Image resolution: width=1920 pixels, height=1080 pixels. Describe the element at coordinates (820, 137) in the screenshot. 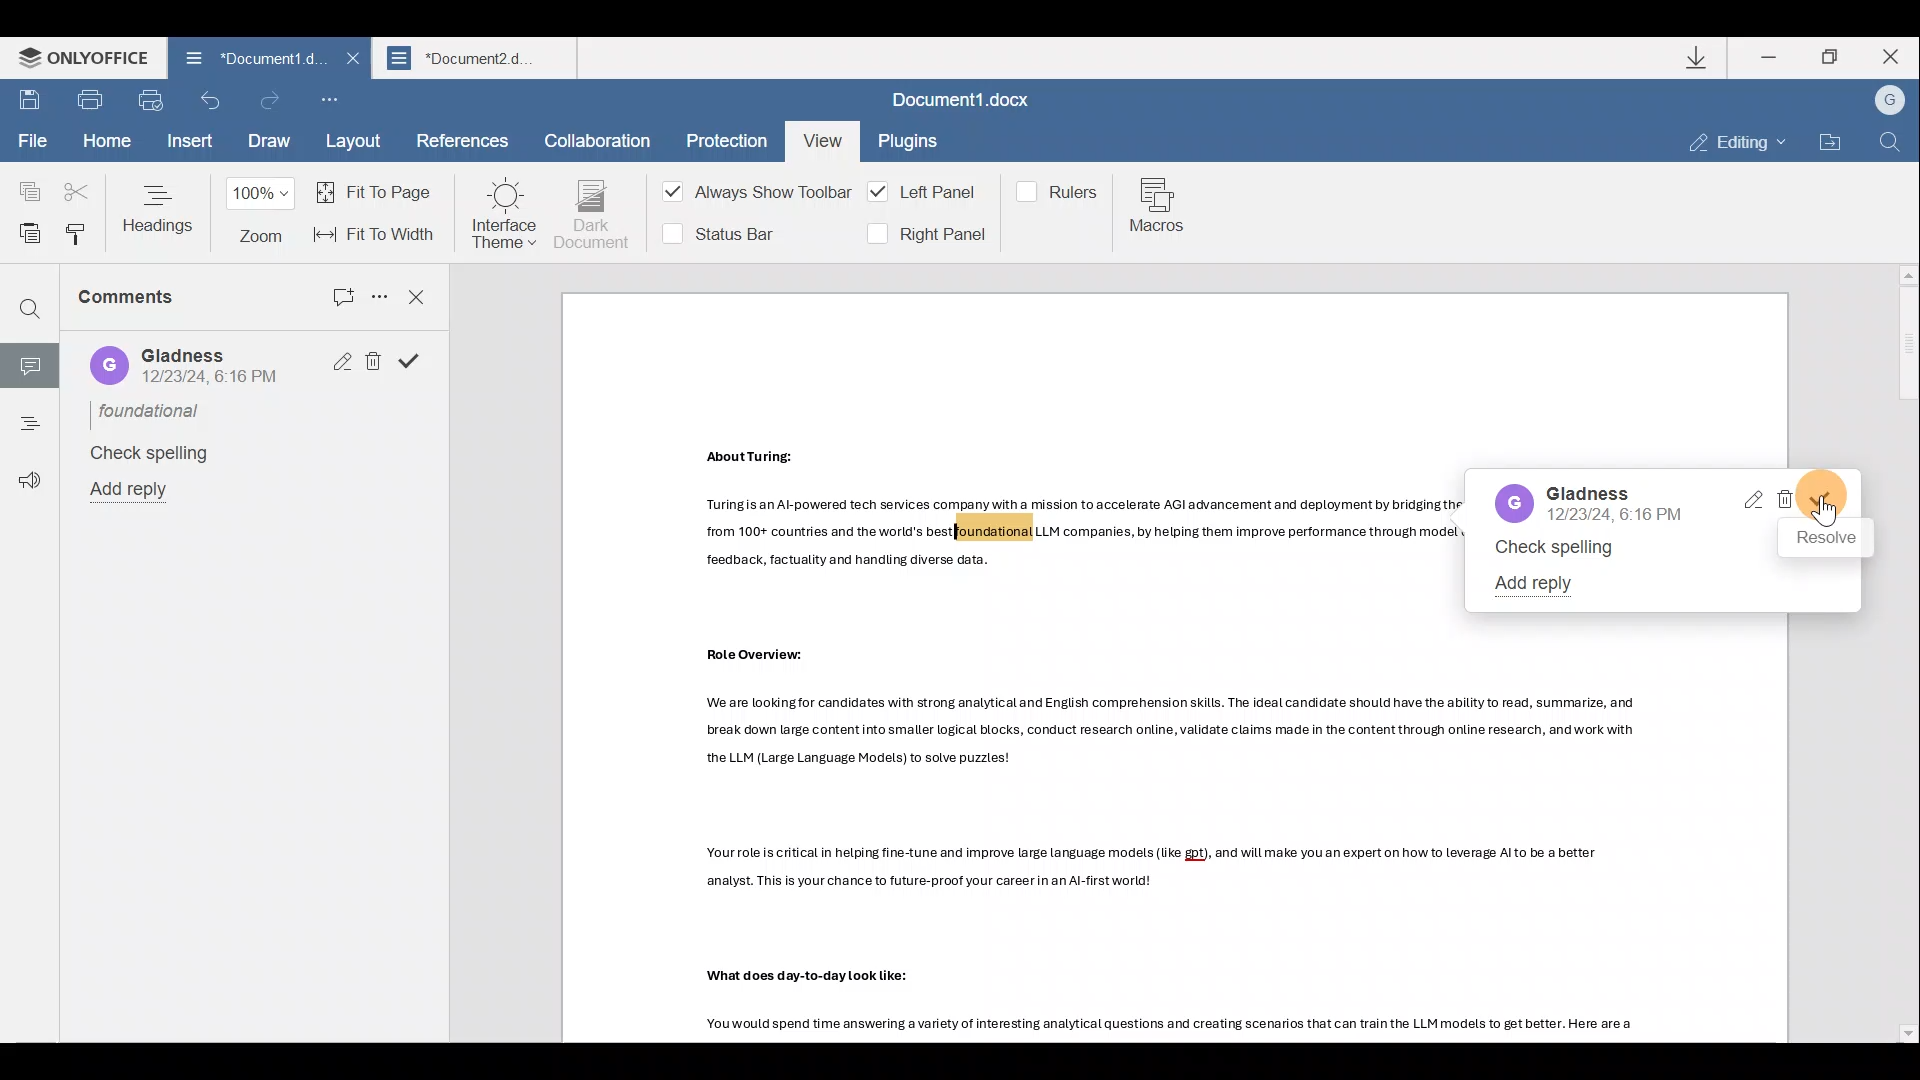

I see `View` at that location.